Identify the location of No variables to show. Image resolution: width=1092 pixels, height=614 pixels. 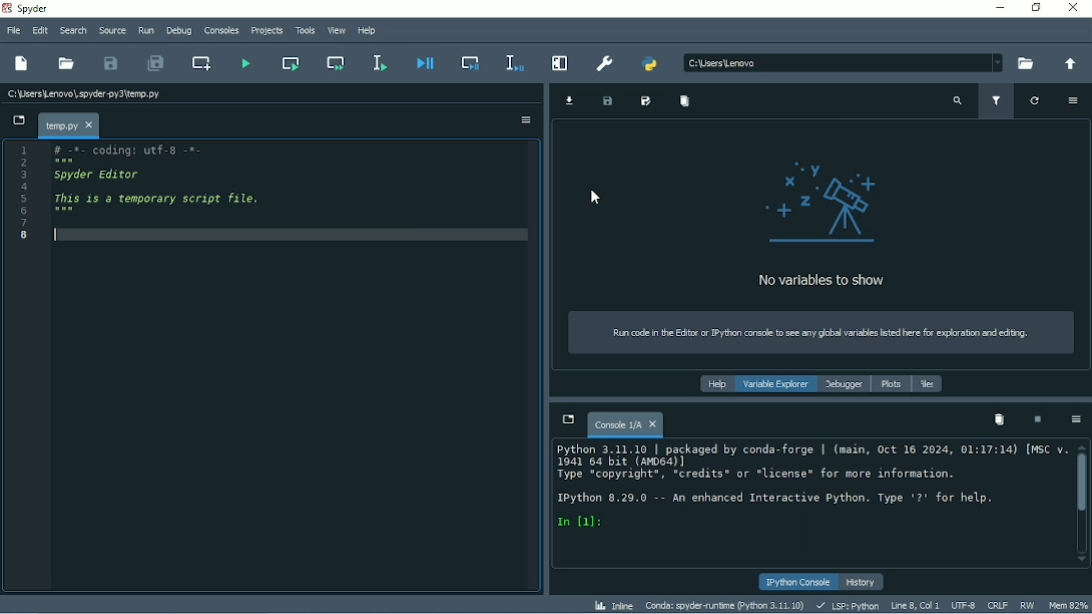
(820, 223).